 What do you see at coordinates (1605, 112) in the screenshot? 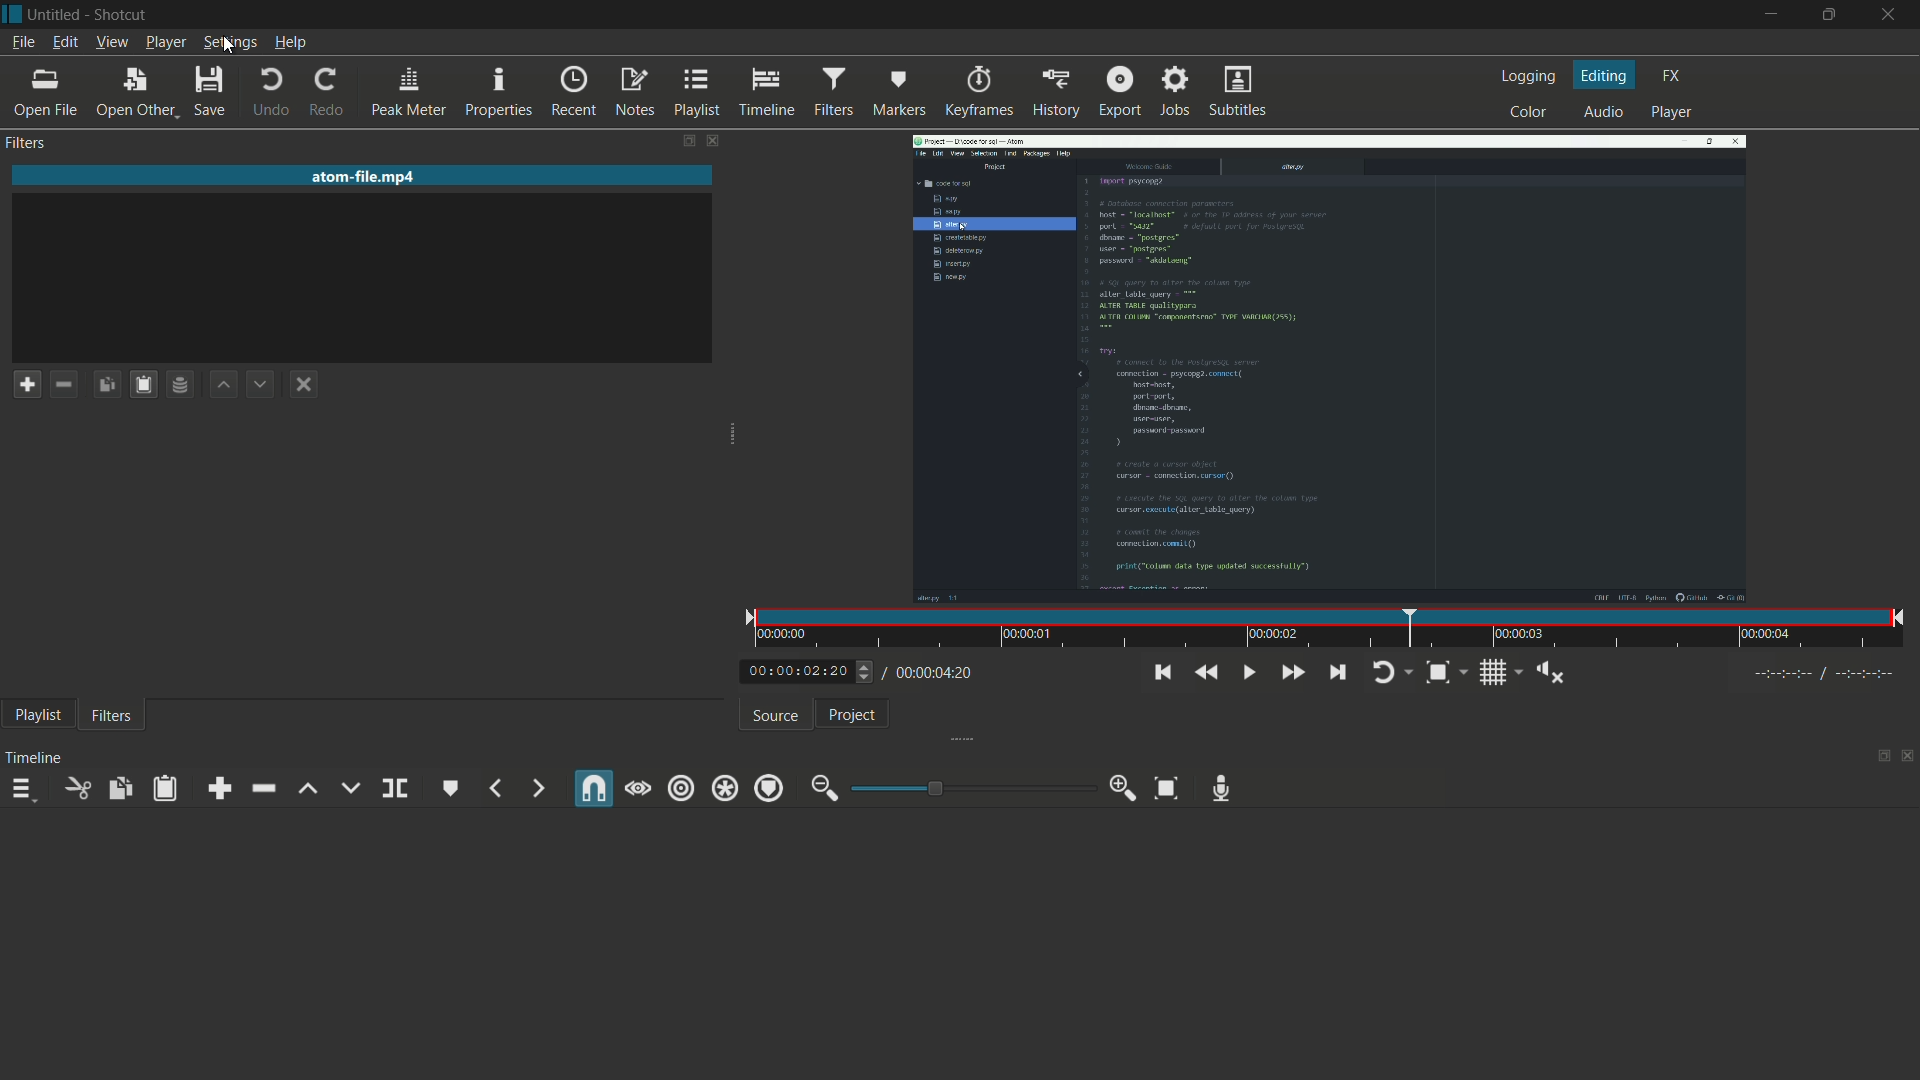
I see `audio` at bounding box center [1605, 112].